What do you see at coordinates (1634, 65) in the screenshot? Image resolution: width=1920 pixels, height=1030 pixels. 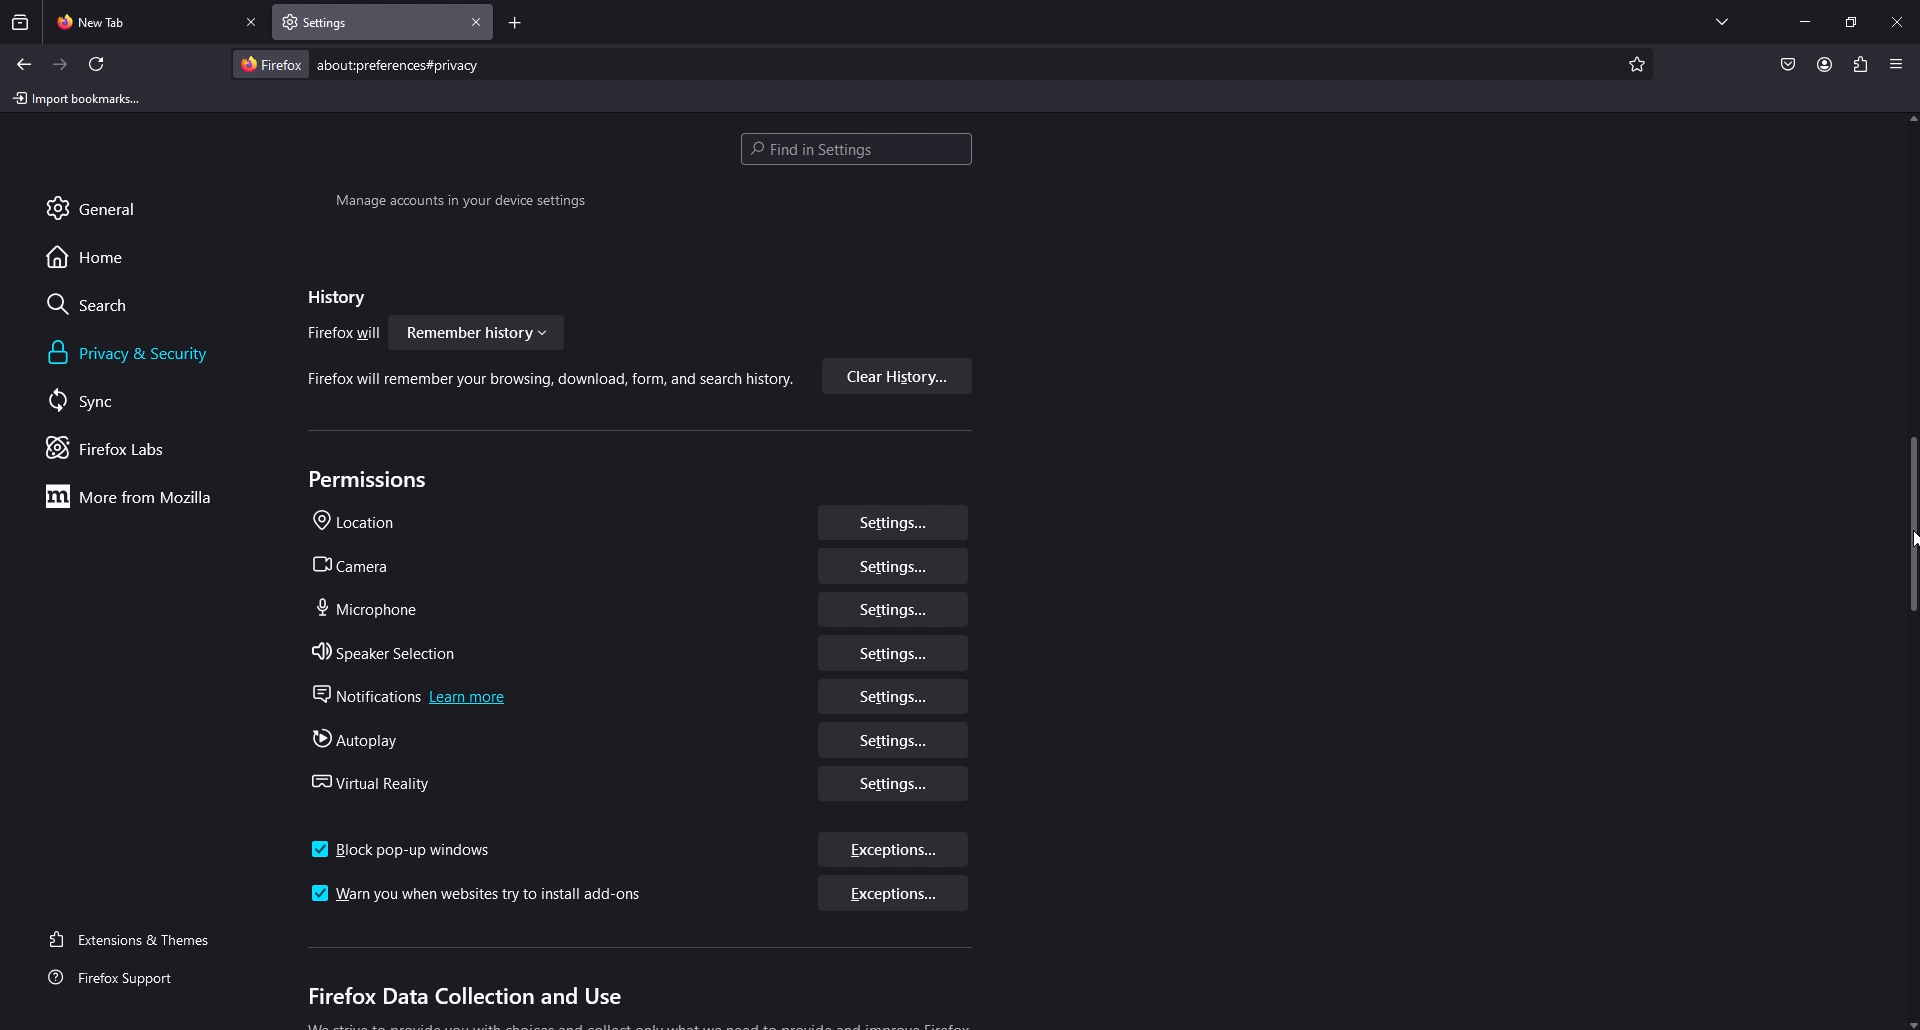 I see `add bookmark` at bounding box center [1634, 65].